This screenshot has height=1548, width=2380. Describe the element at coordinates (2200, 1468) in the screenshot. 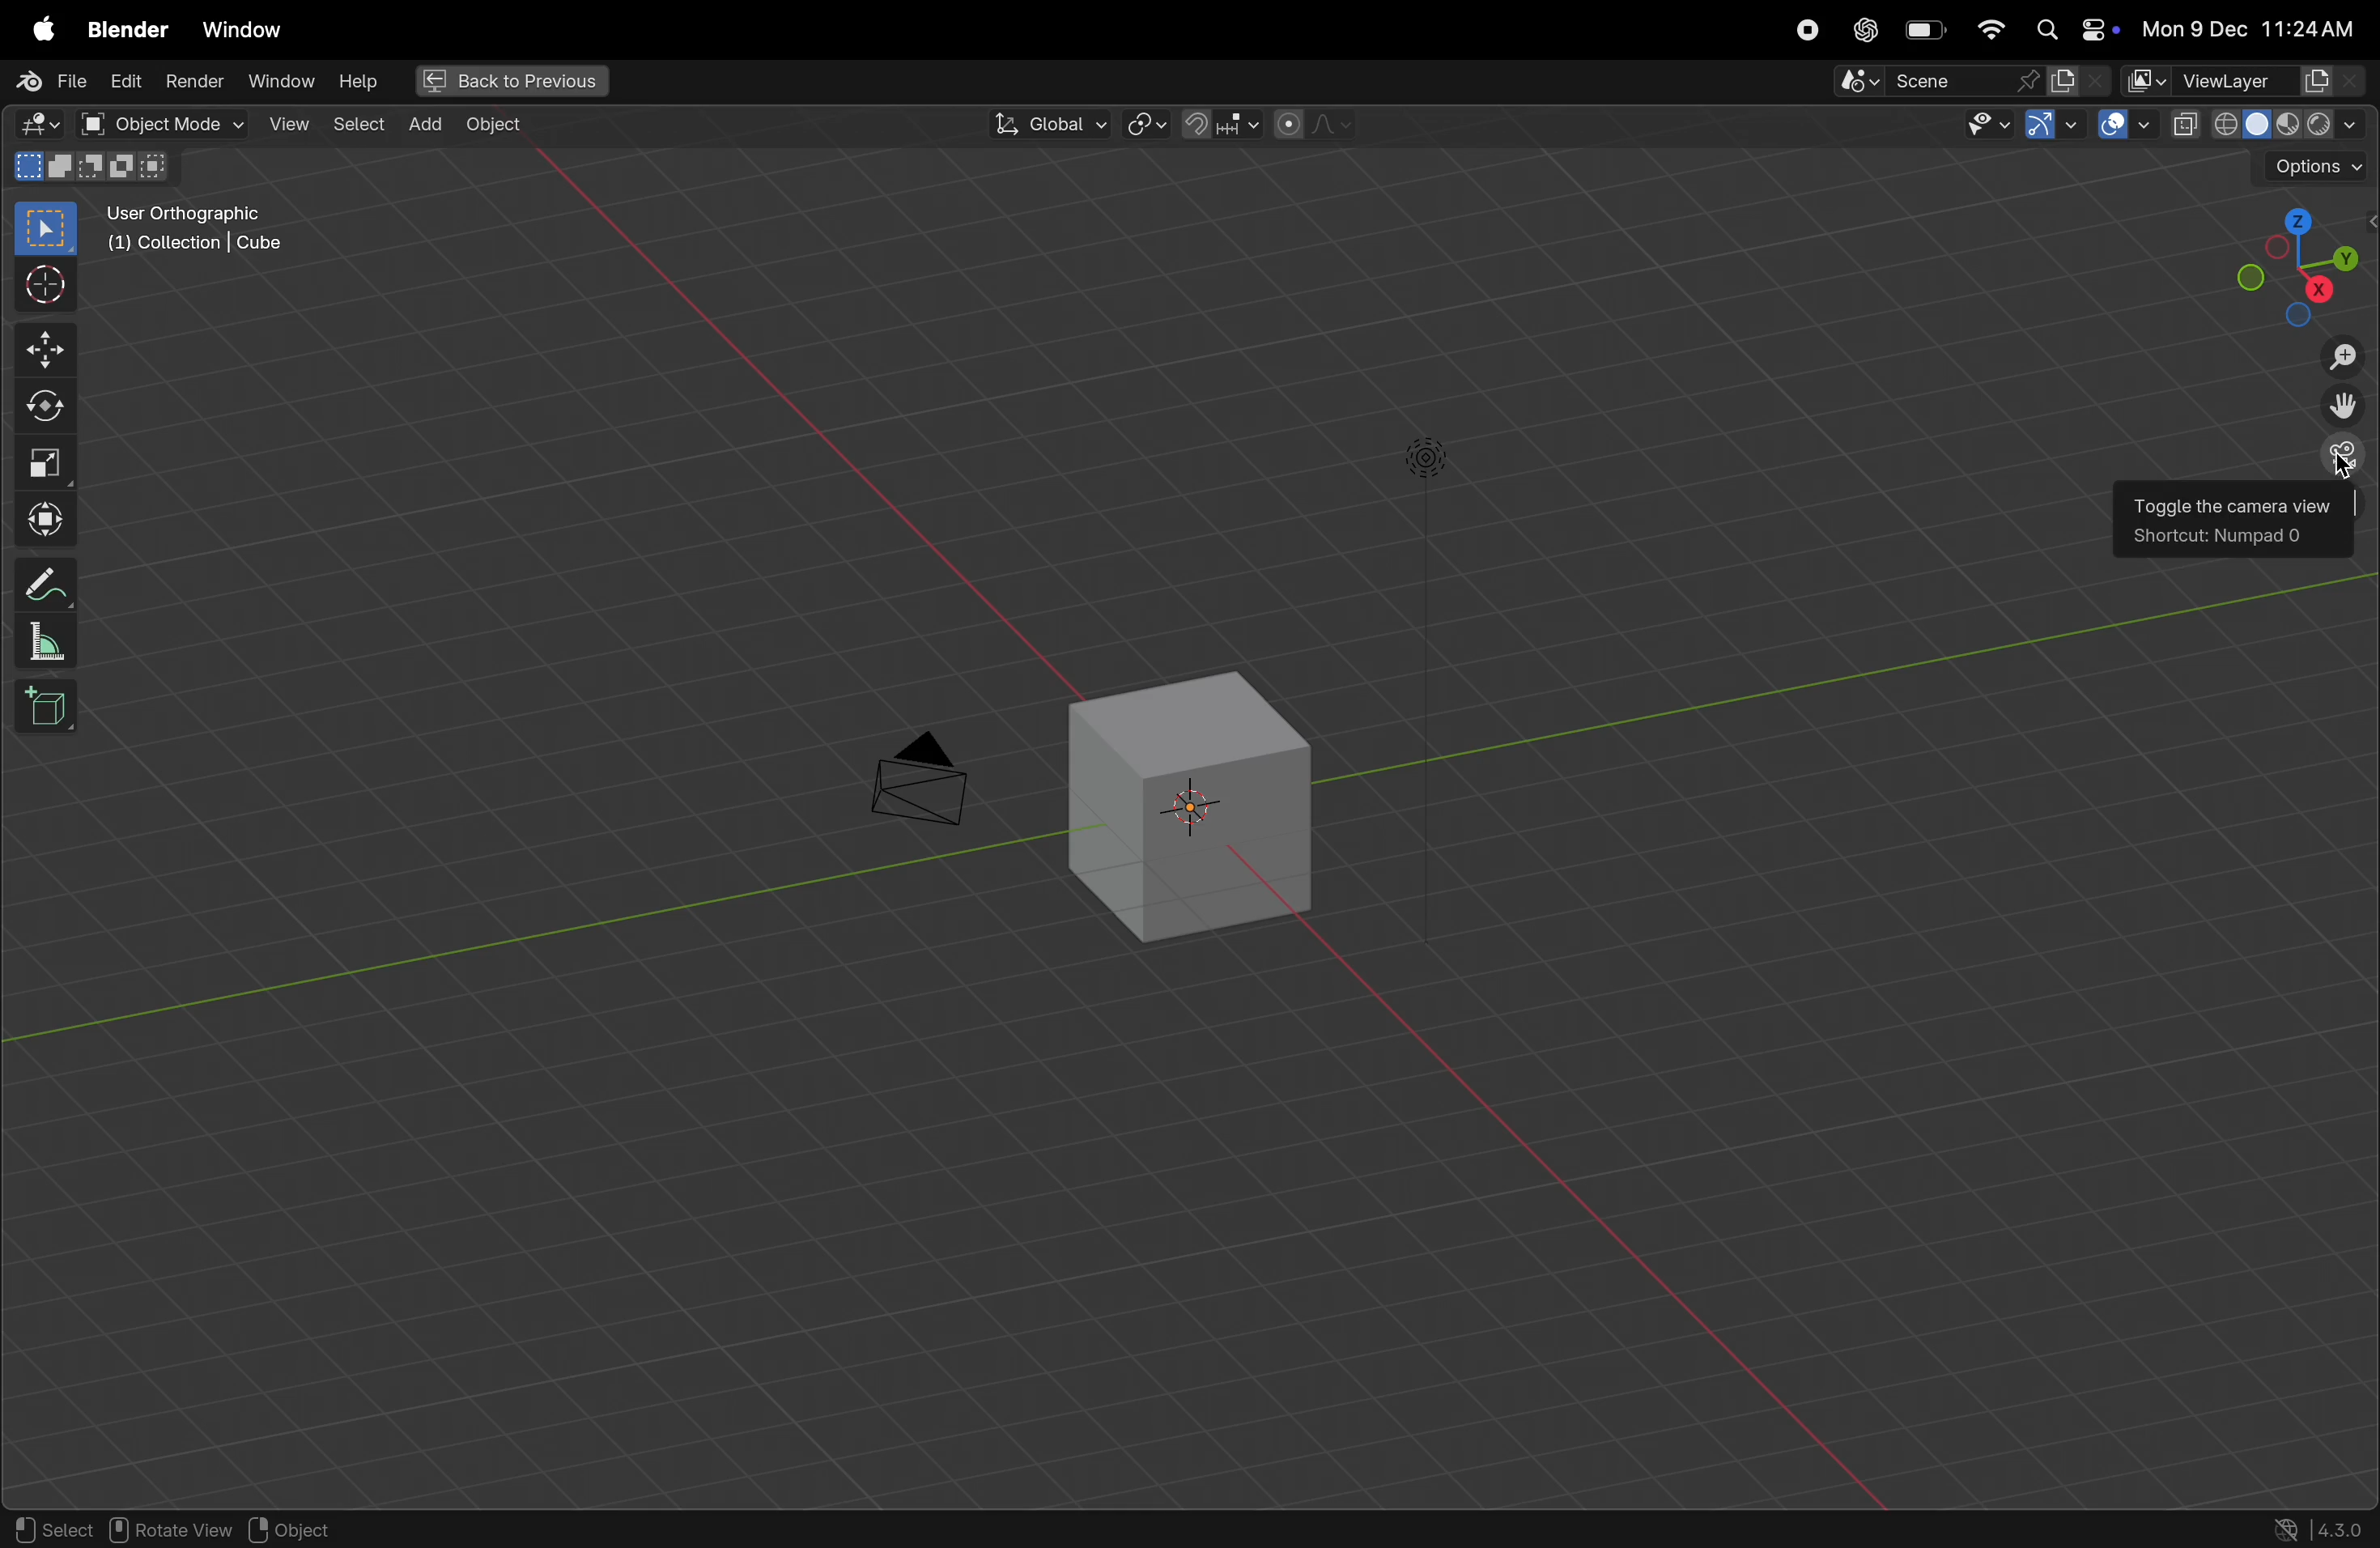

I see `version` at that location.